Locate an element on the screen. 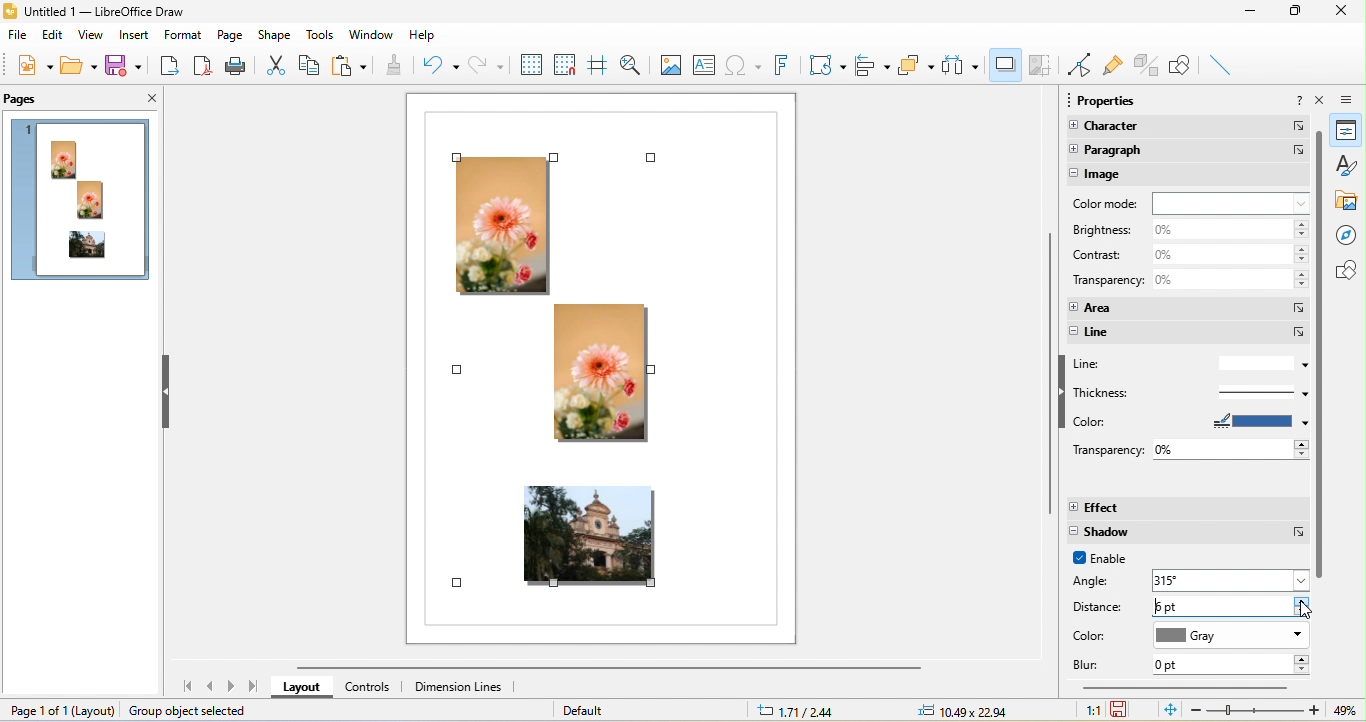 The height and width of the screenshot is (722, 1366). undo is located at coordinates (438, 64).